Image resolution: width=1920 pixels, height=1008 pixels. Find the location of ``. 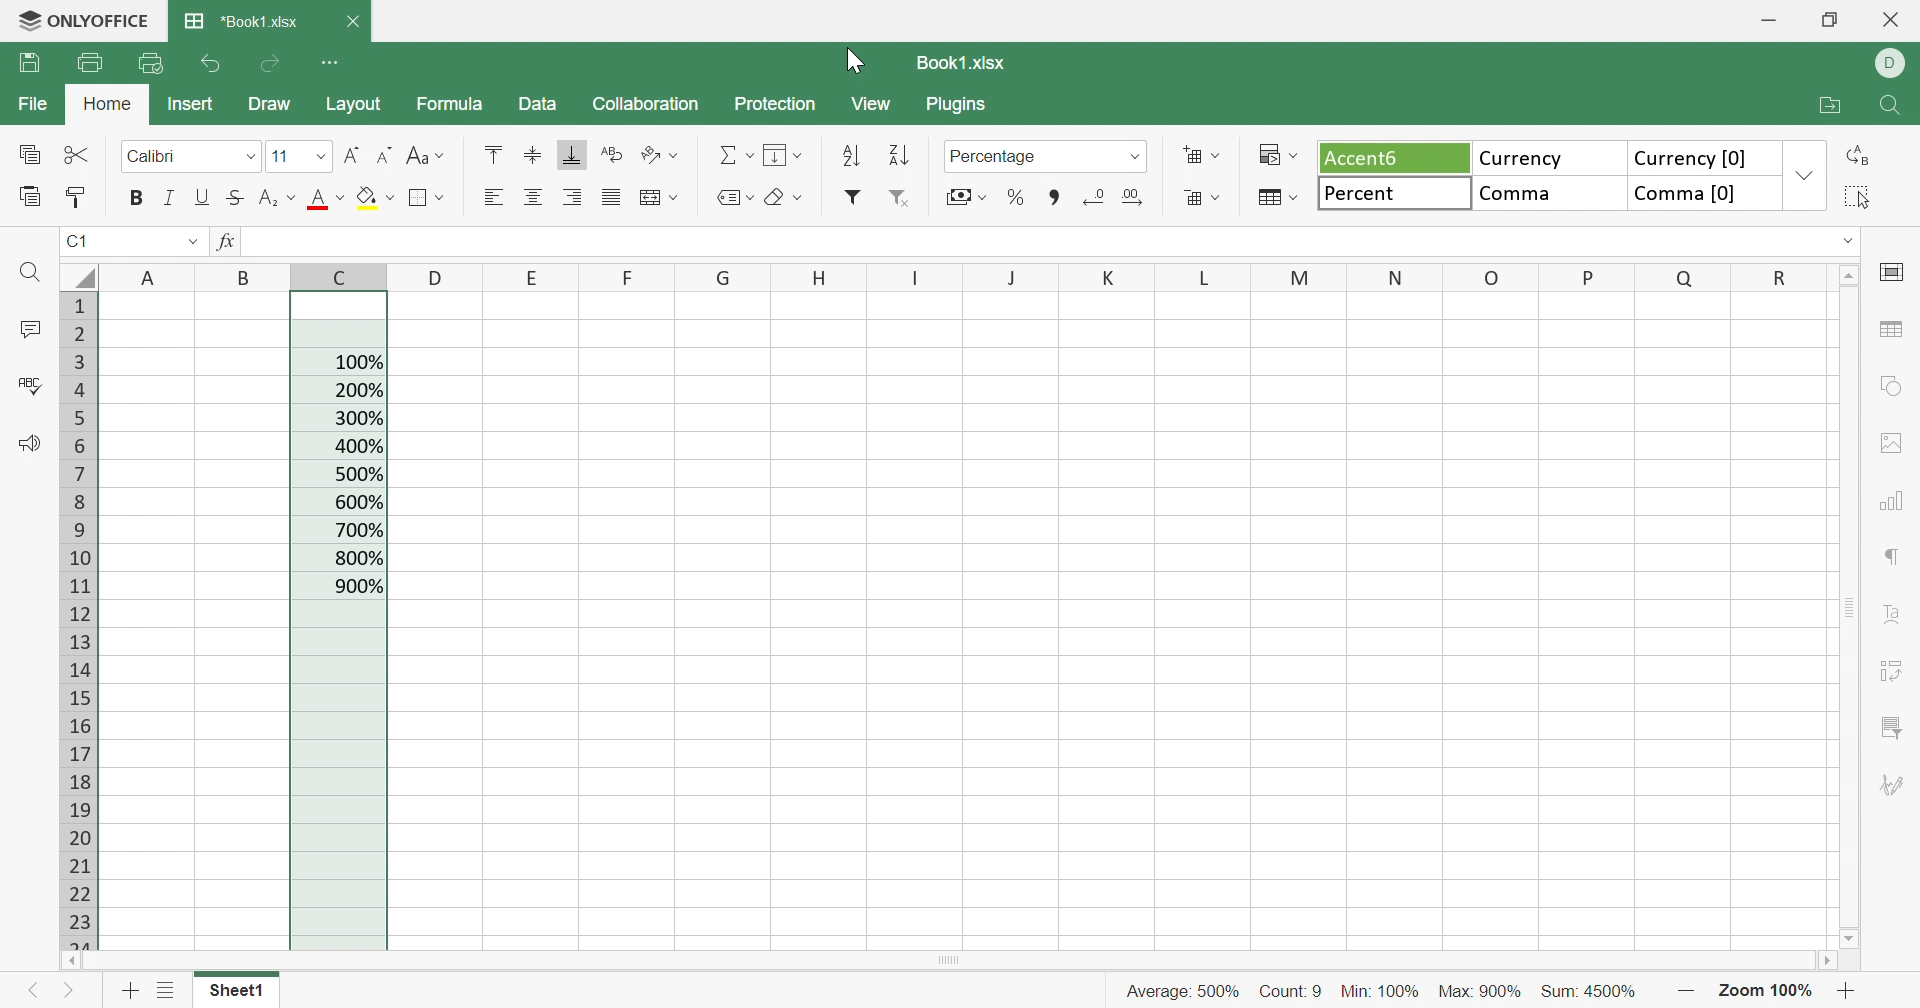

 is located at coordinates (433, 279).